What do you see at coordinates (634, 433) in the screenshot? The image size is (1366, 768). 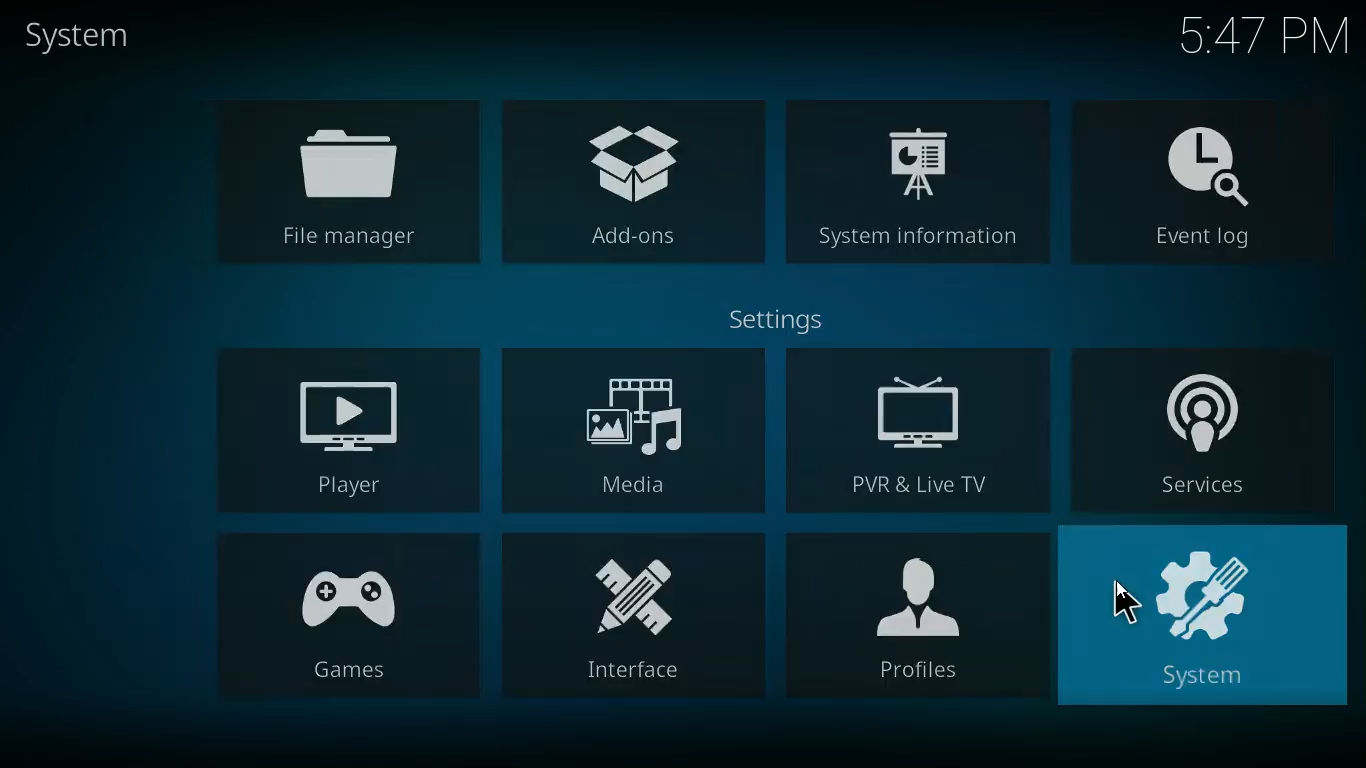 I see `media` at bounding box center [634, 433].